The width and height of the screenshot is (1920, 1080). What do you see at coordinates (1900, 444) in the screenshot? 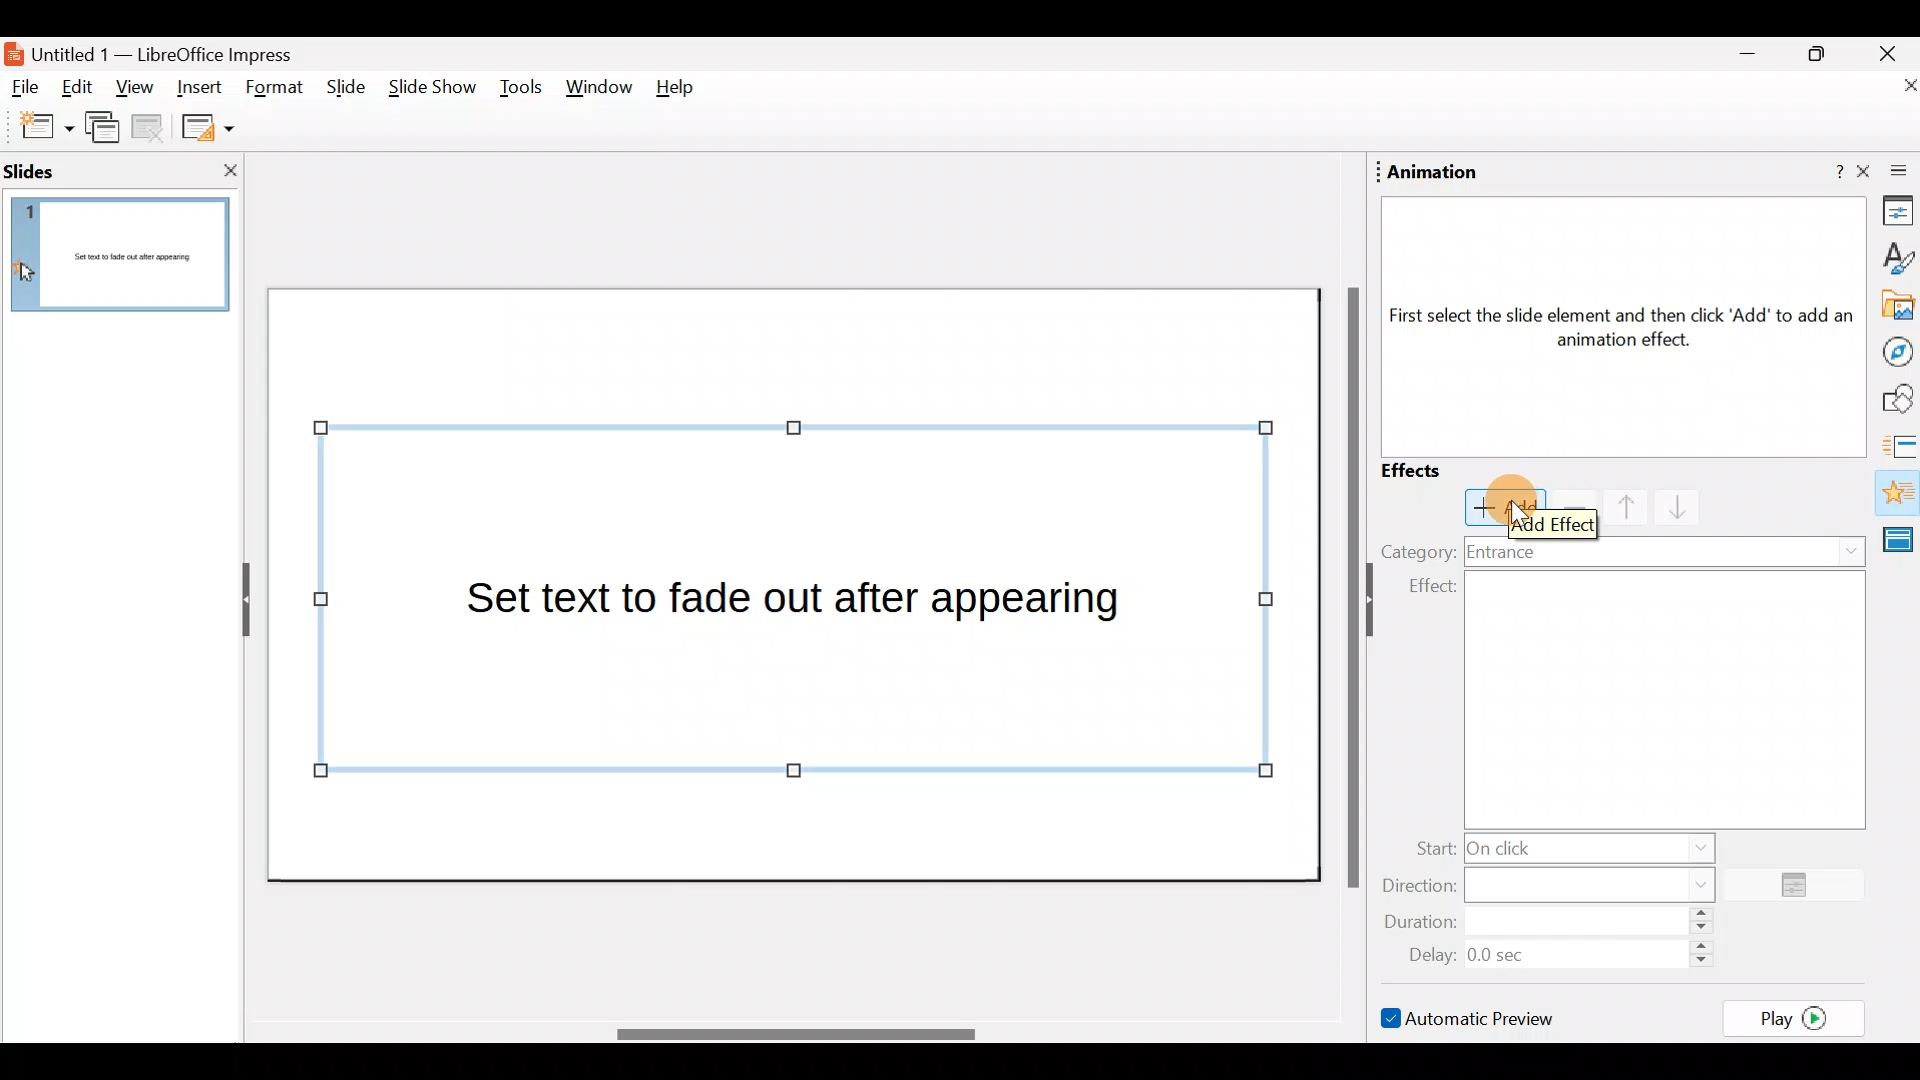
I see `Slides transition` at bounding box center [1900, 444].